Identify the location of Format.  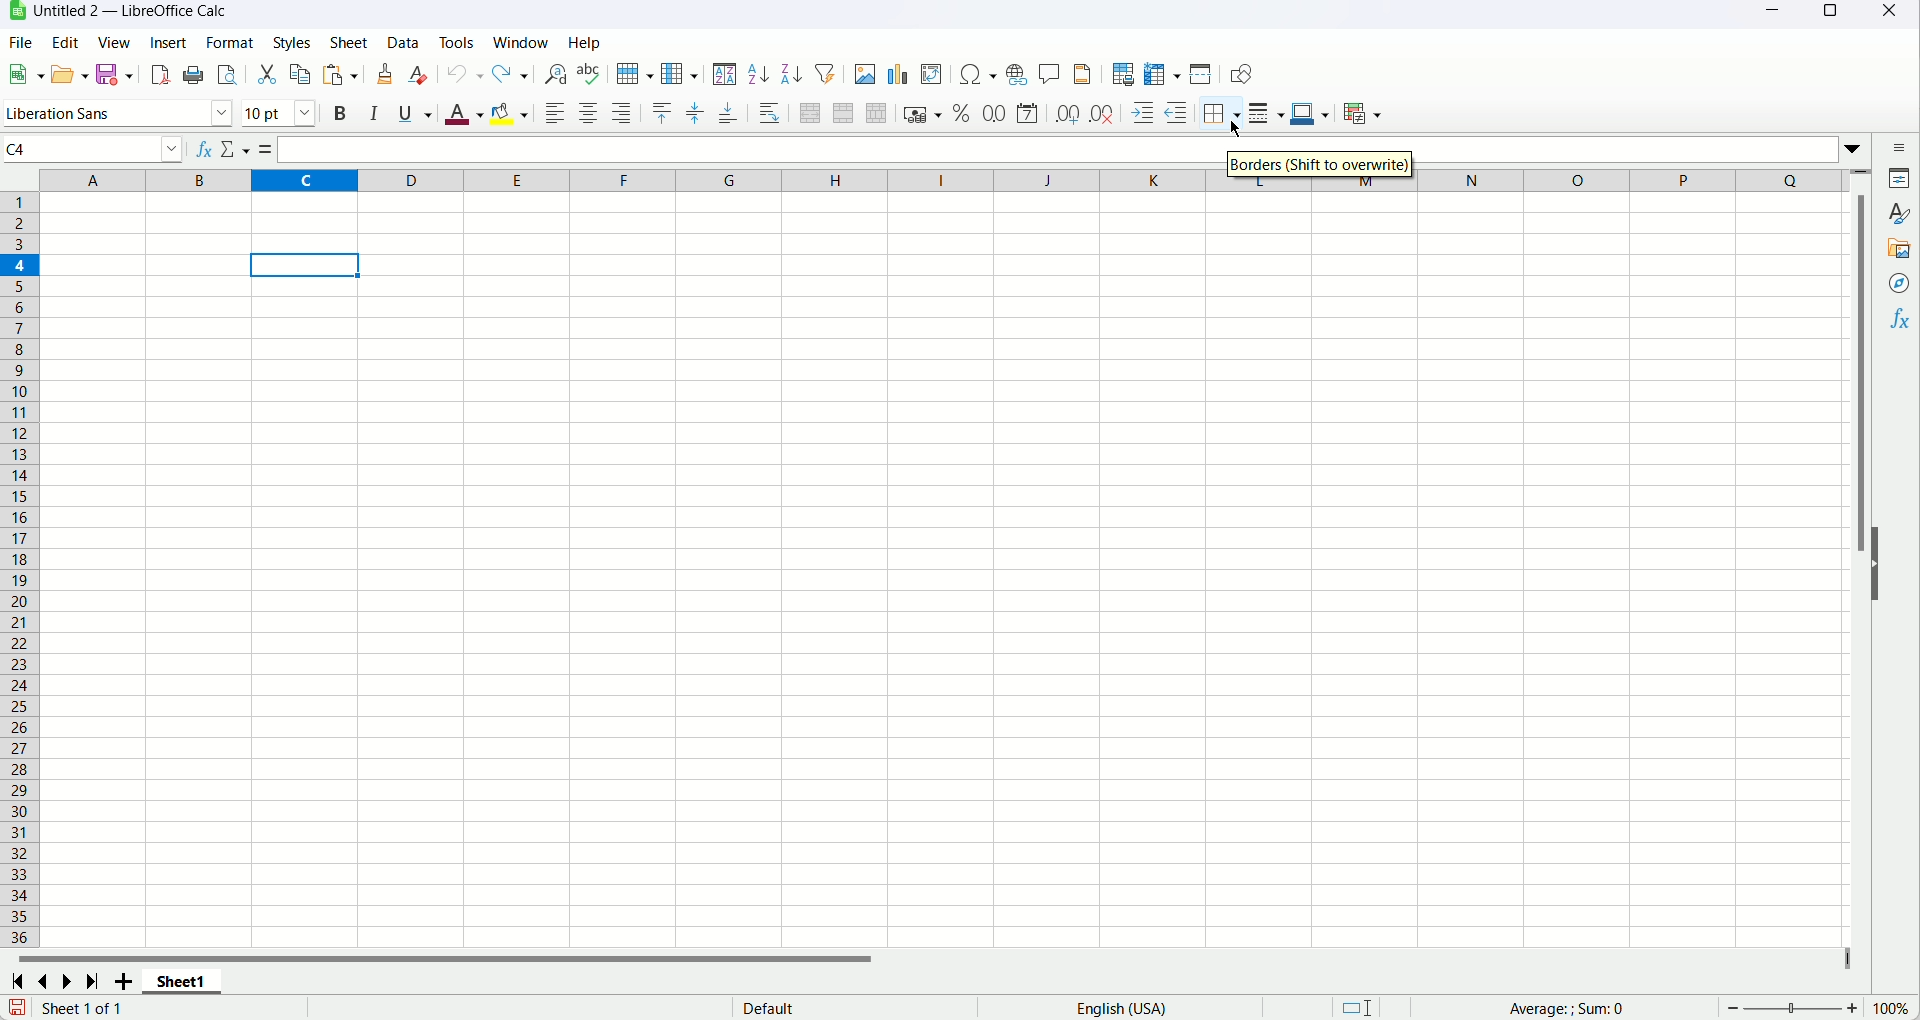
(227, 41).